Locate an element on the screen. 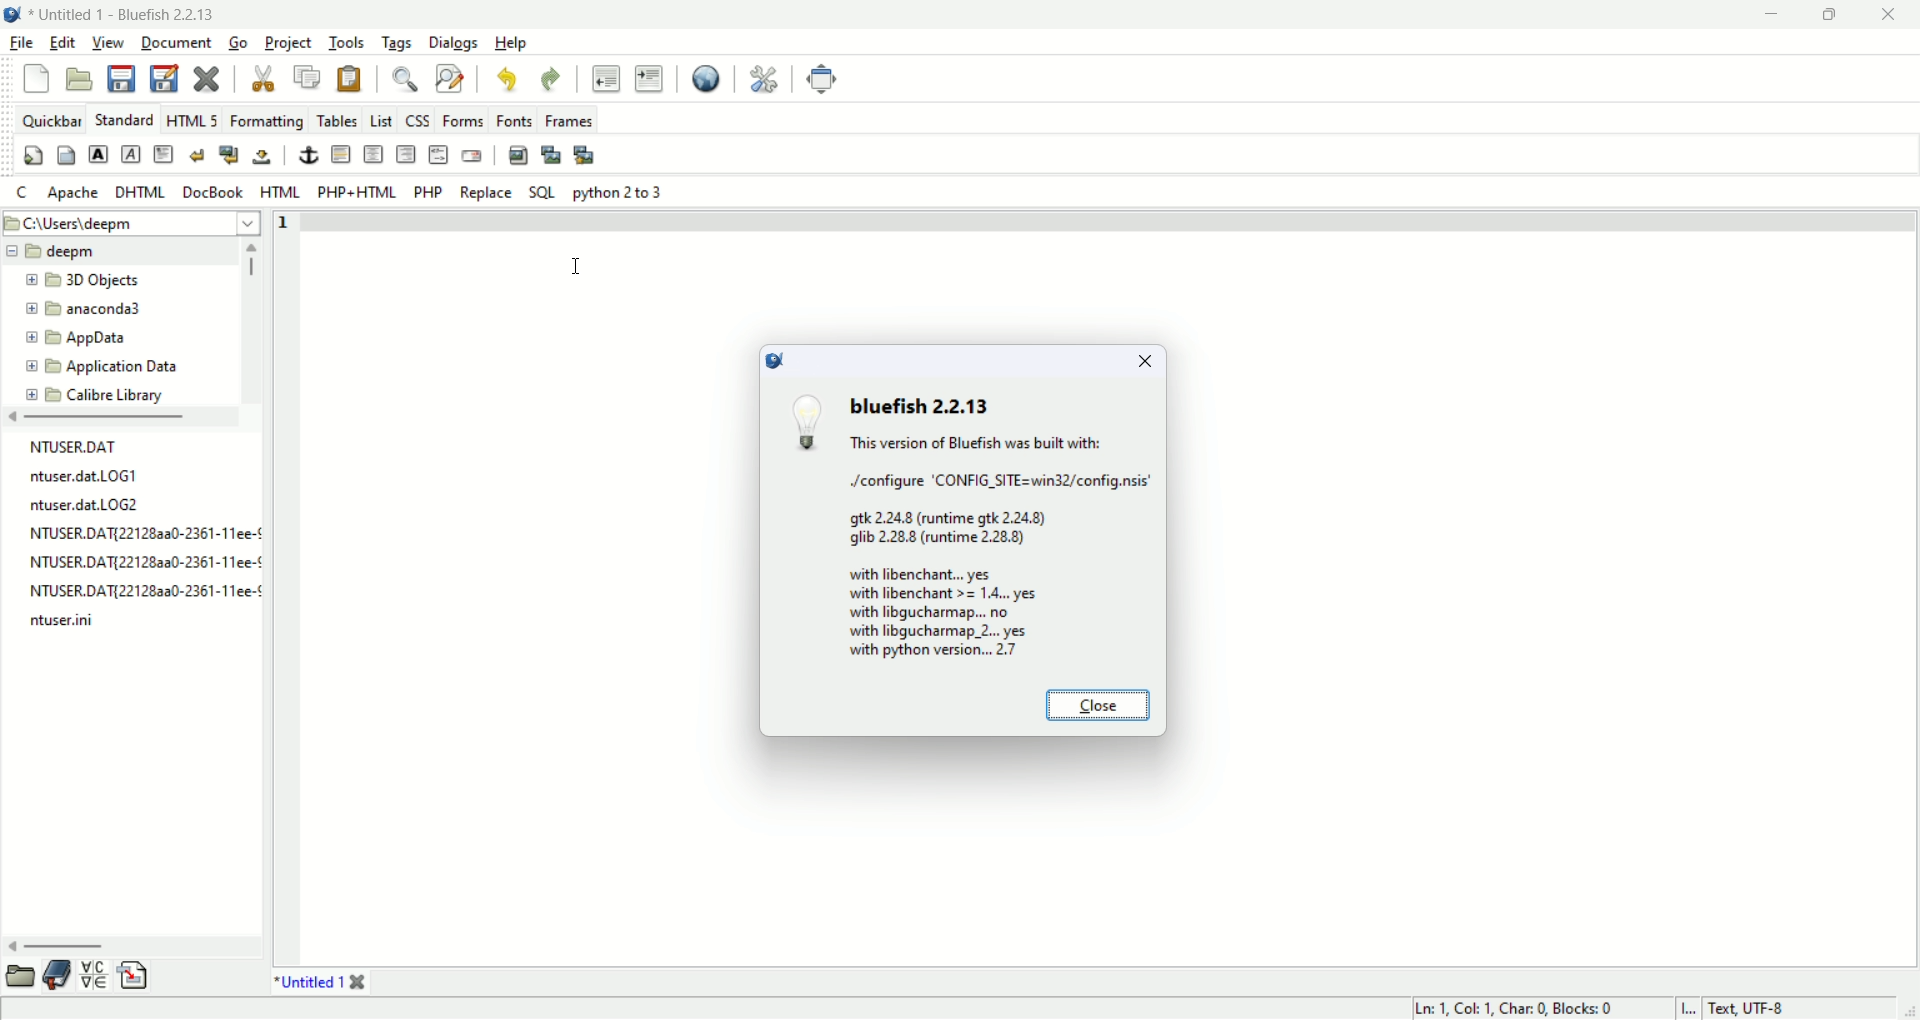 This screenshot has height=1020, width=1920. horizontal rule is located at coordinates (341, 154).